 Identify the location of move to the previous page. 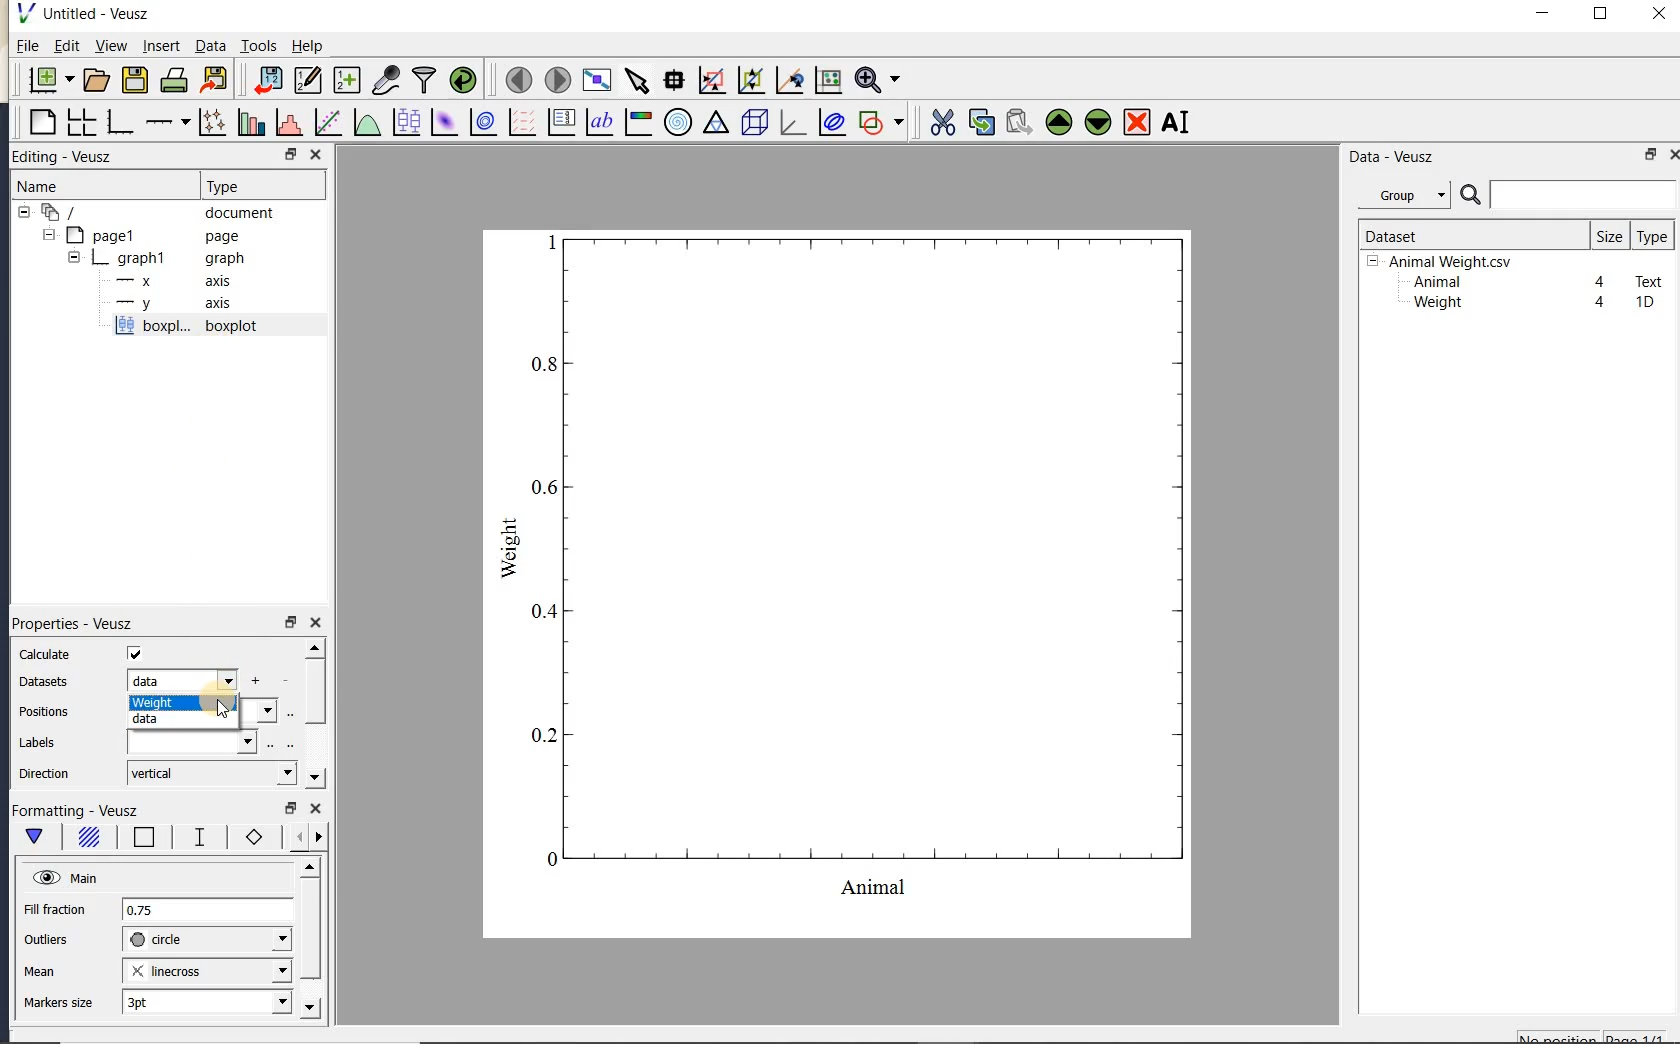
(515, 78).